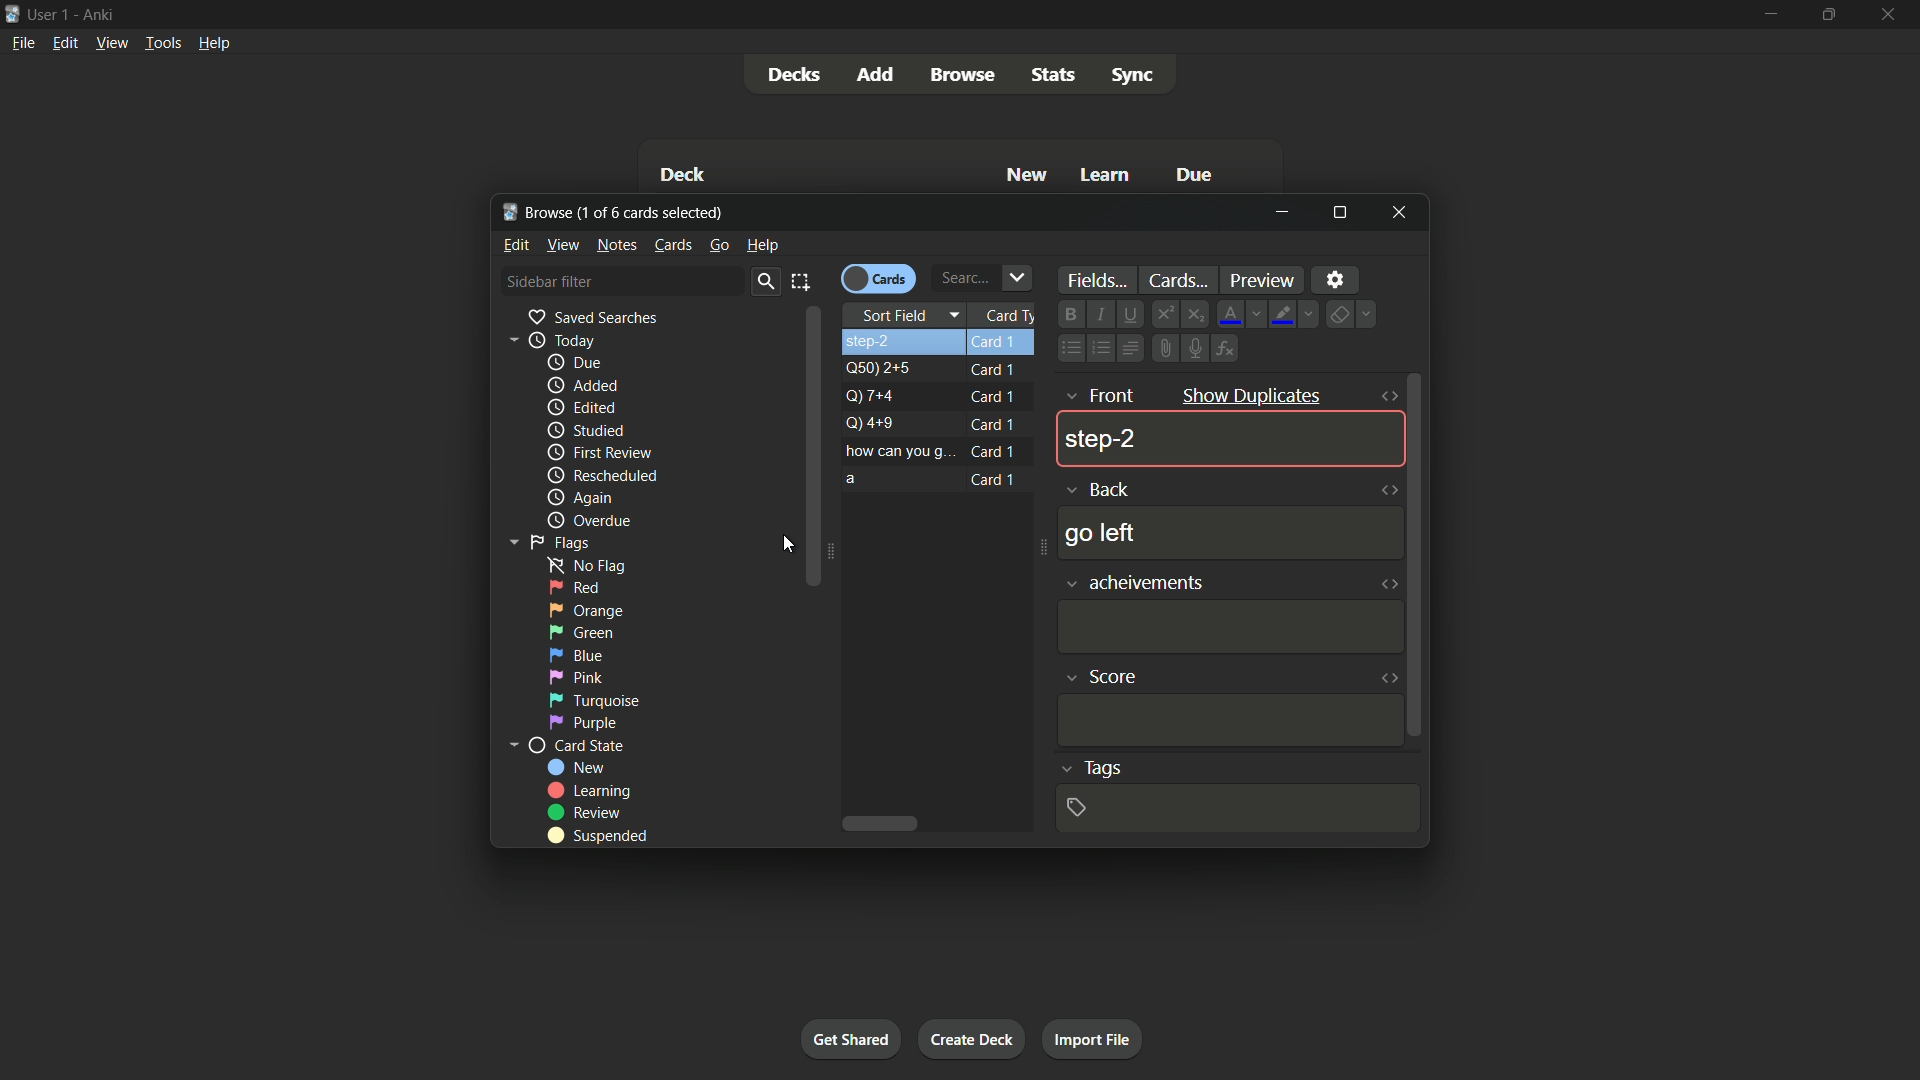  Describe the element at coordinates (589, 791) in the screenshot. I see `Learning` at that location.